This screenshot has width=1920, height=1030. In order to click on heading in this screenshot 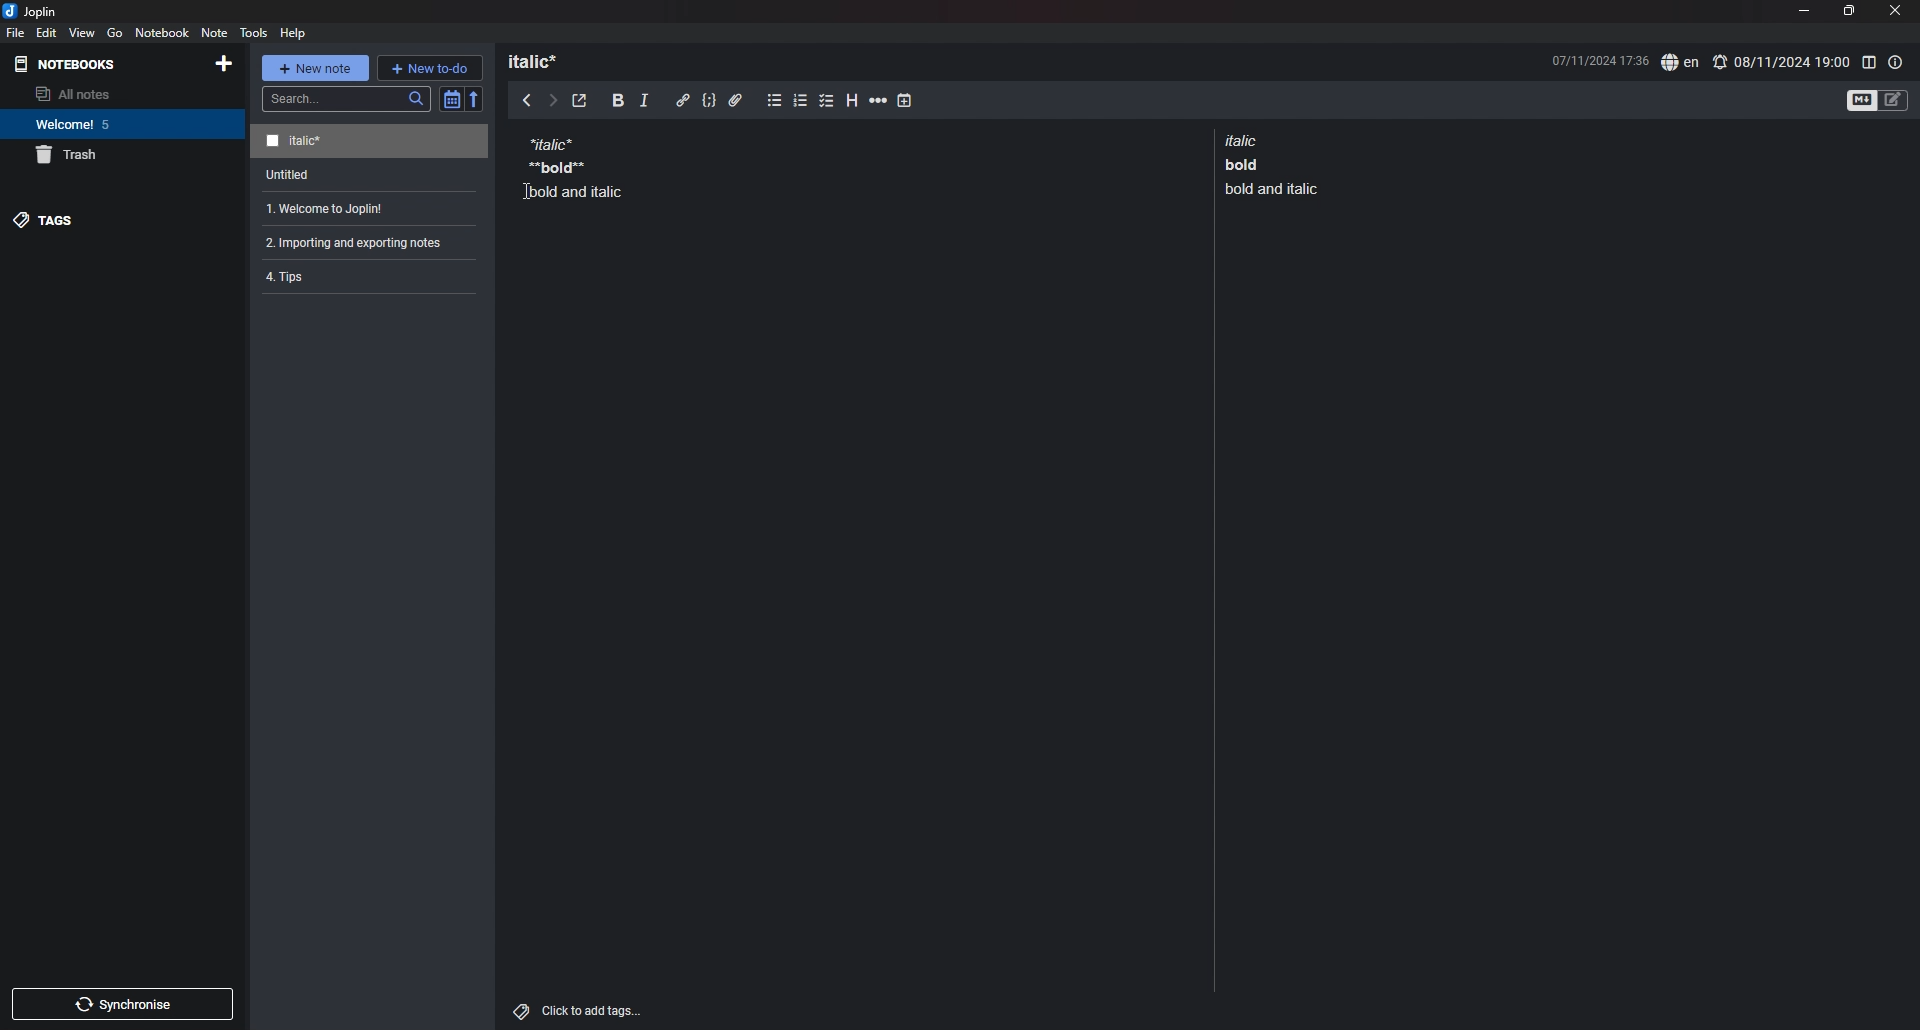, I will do `click(854, 101)`.